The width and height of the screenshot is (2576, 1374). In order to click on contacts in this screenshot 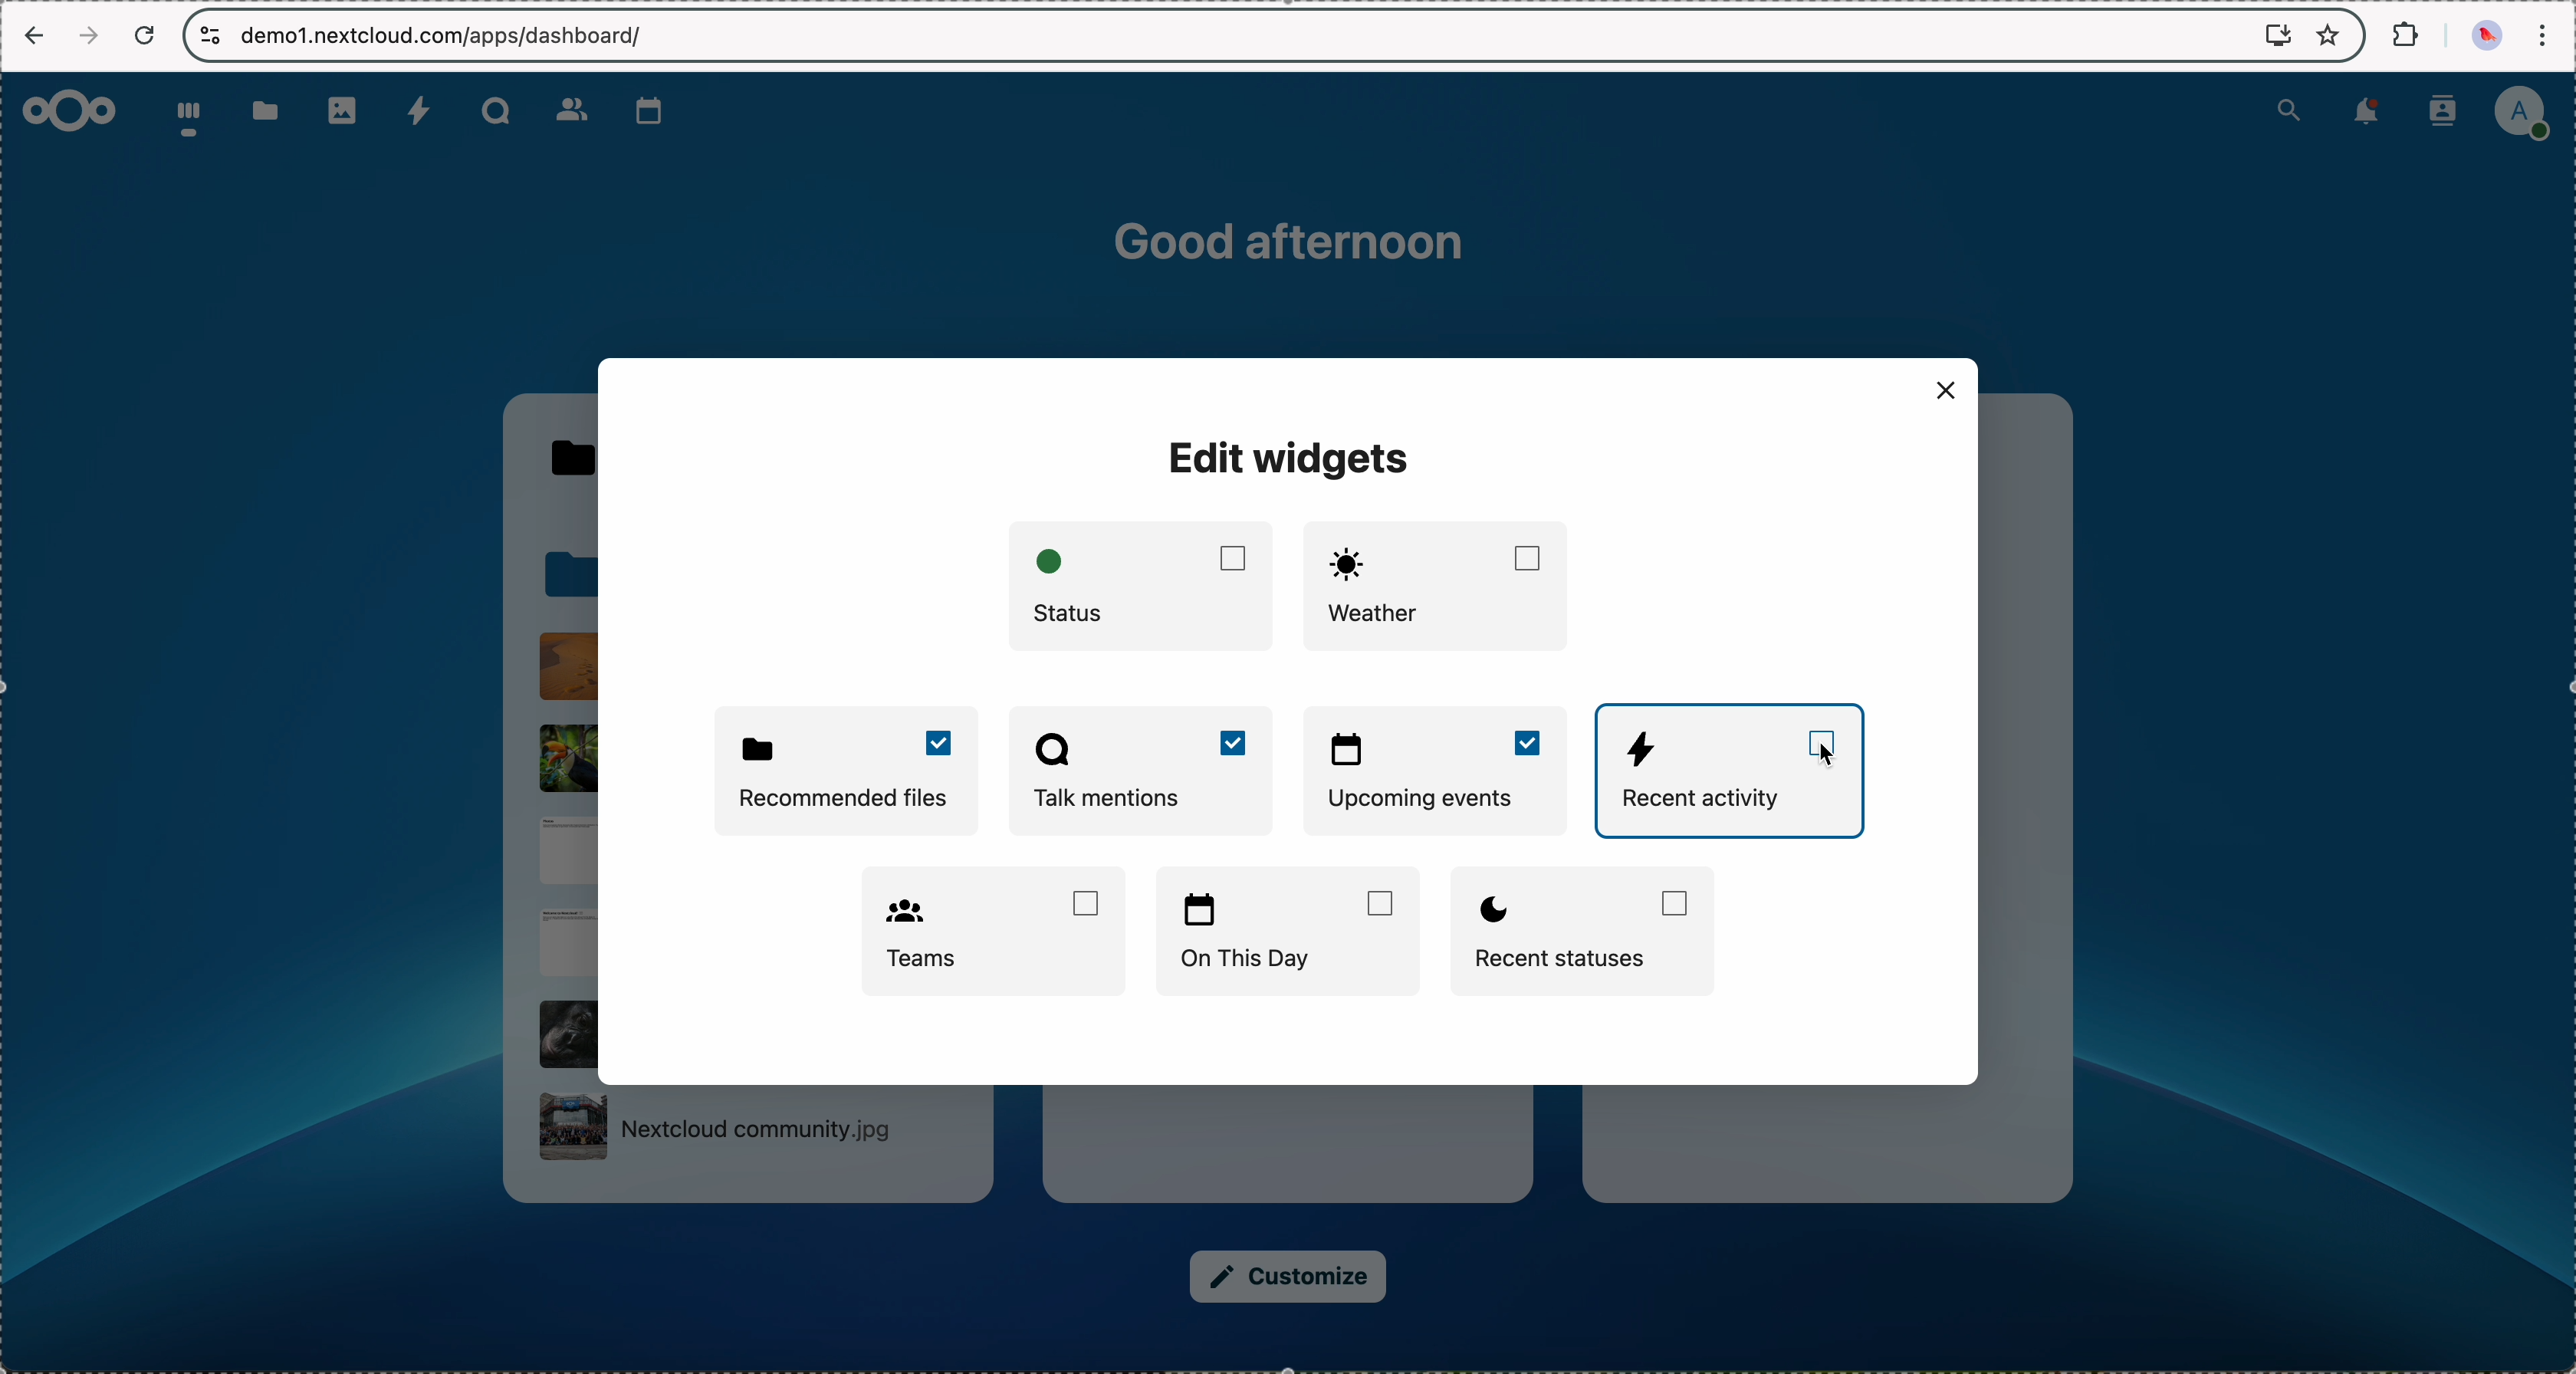, I will do `click(570, 111)`.